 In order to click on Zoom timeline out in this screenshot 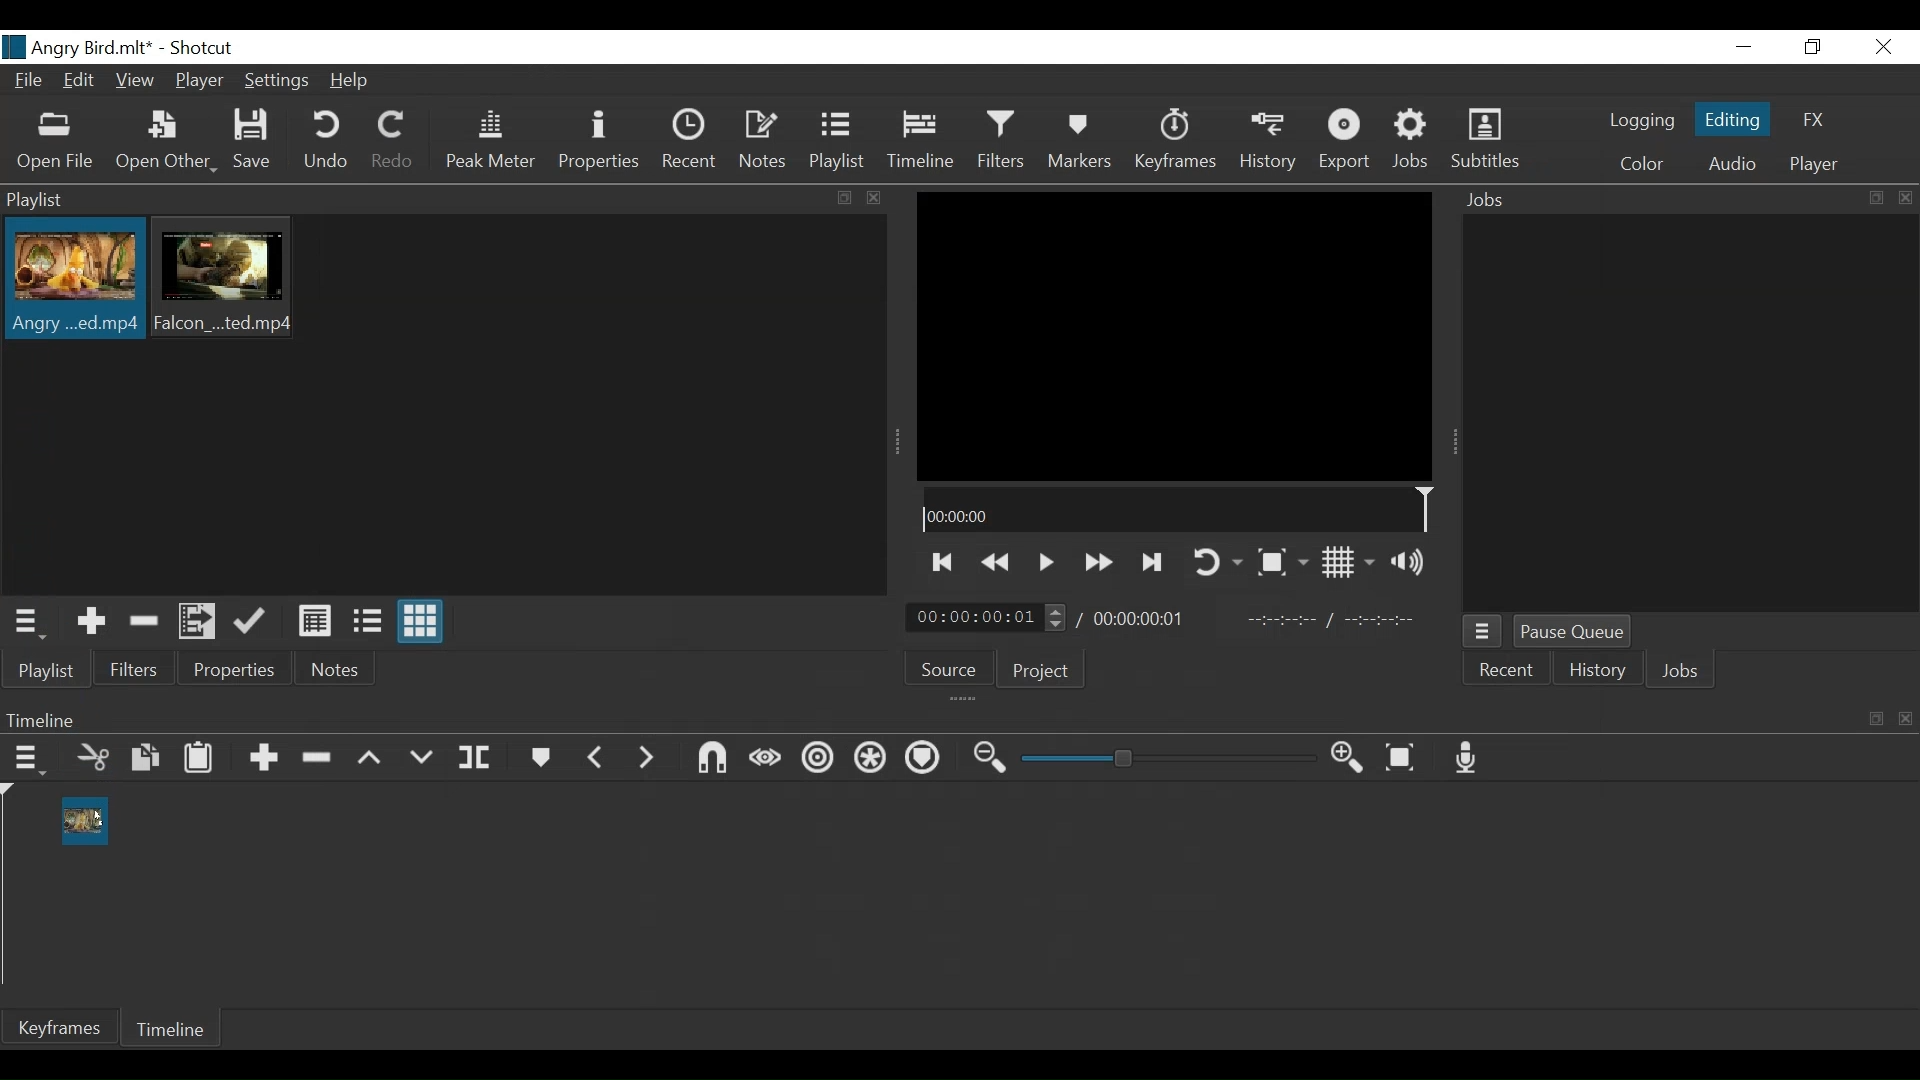, I will do `click(989, 759)`.